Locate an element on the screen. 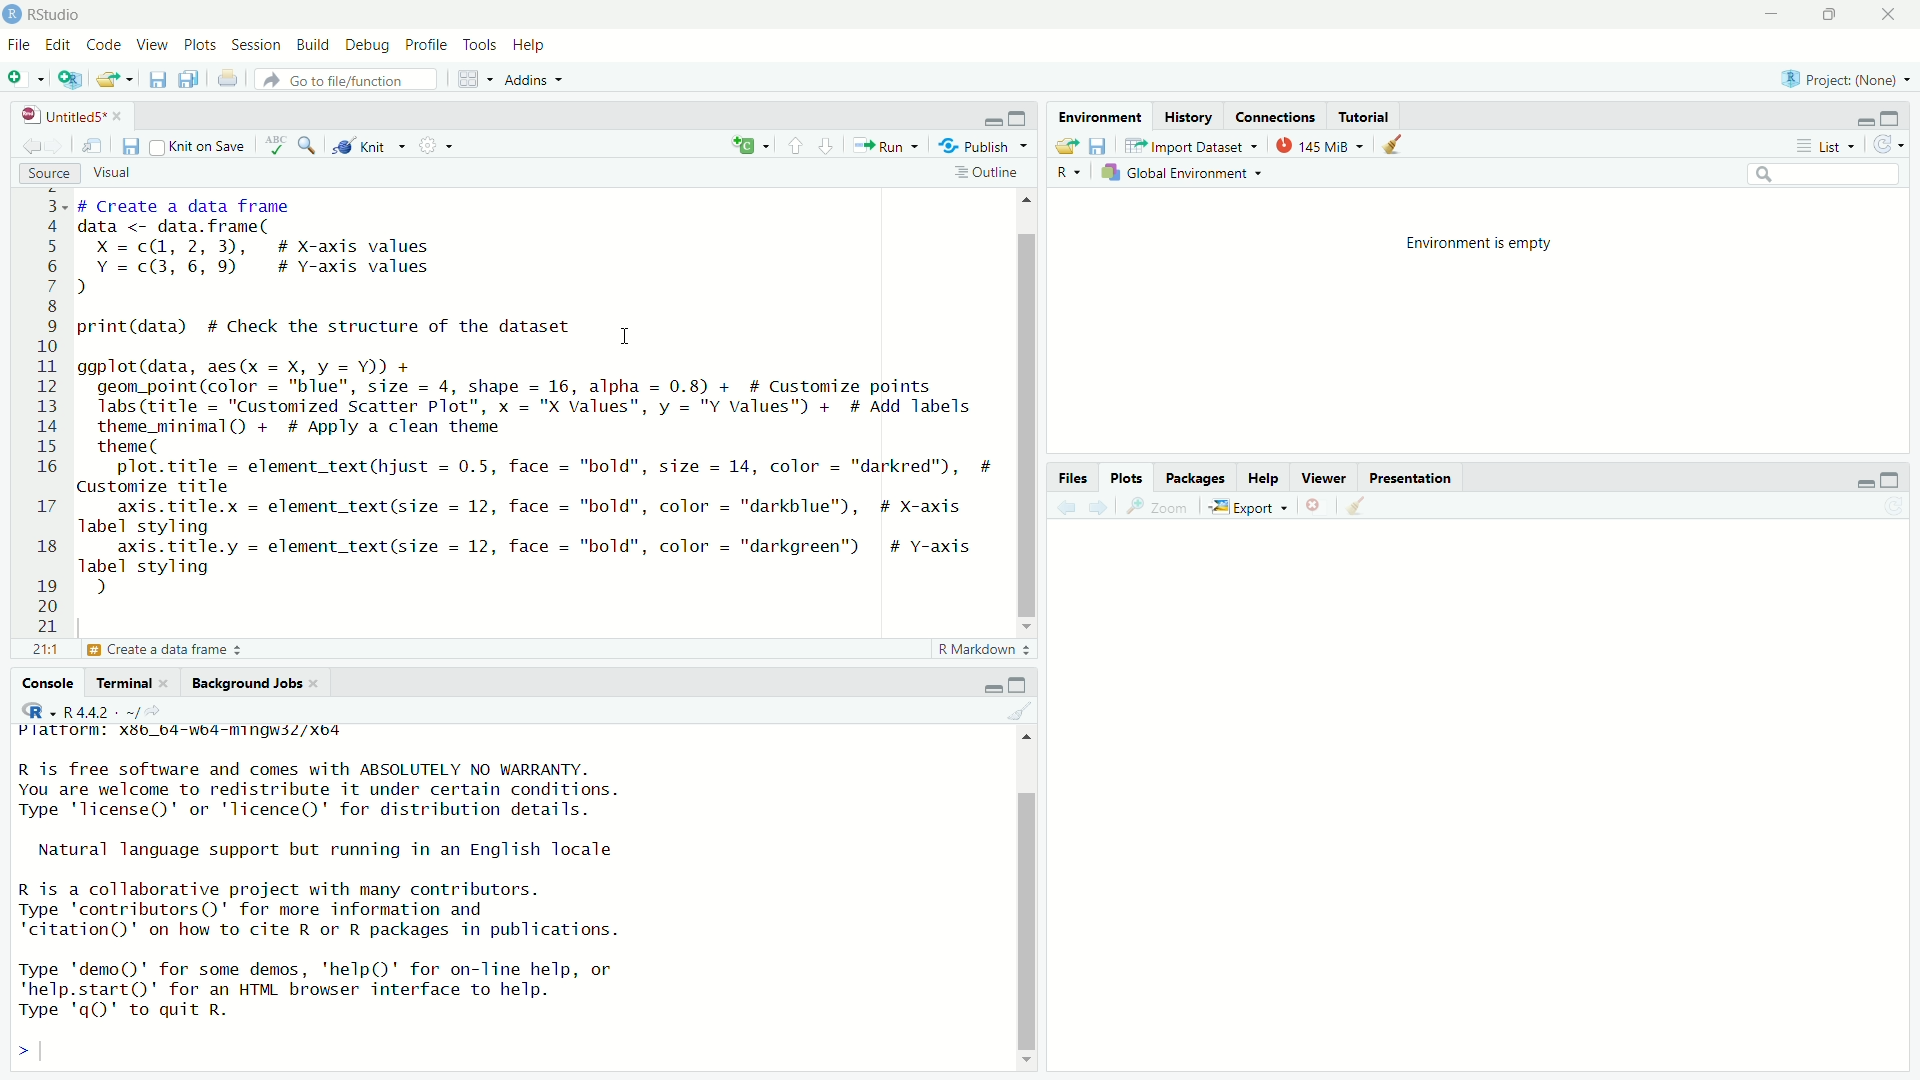 The image size is (1920, 1080). Save is located at coordinates (130, 146).